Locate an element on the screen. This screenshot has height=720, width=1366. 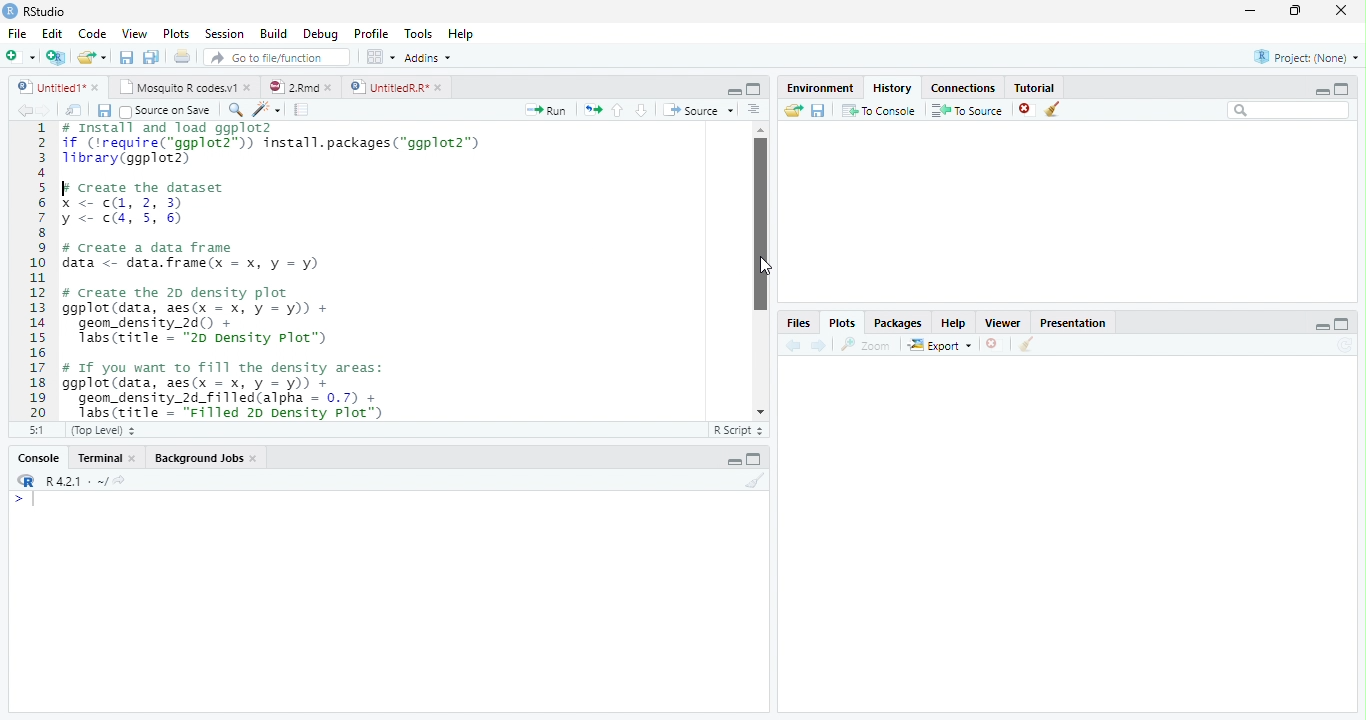
back is located at coordinates (20, 110).